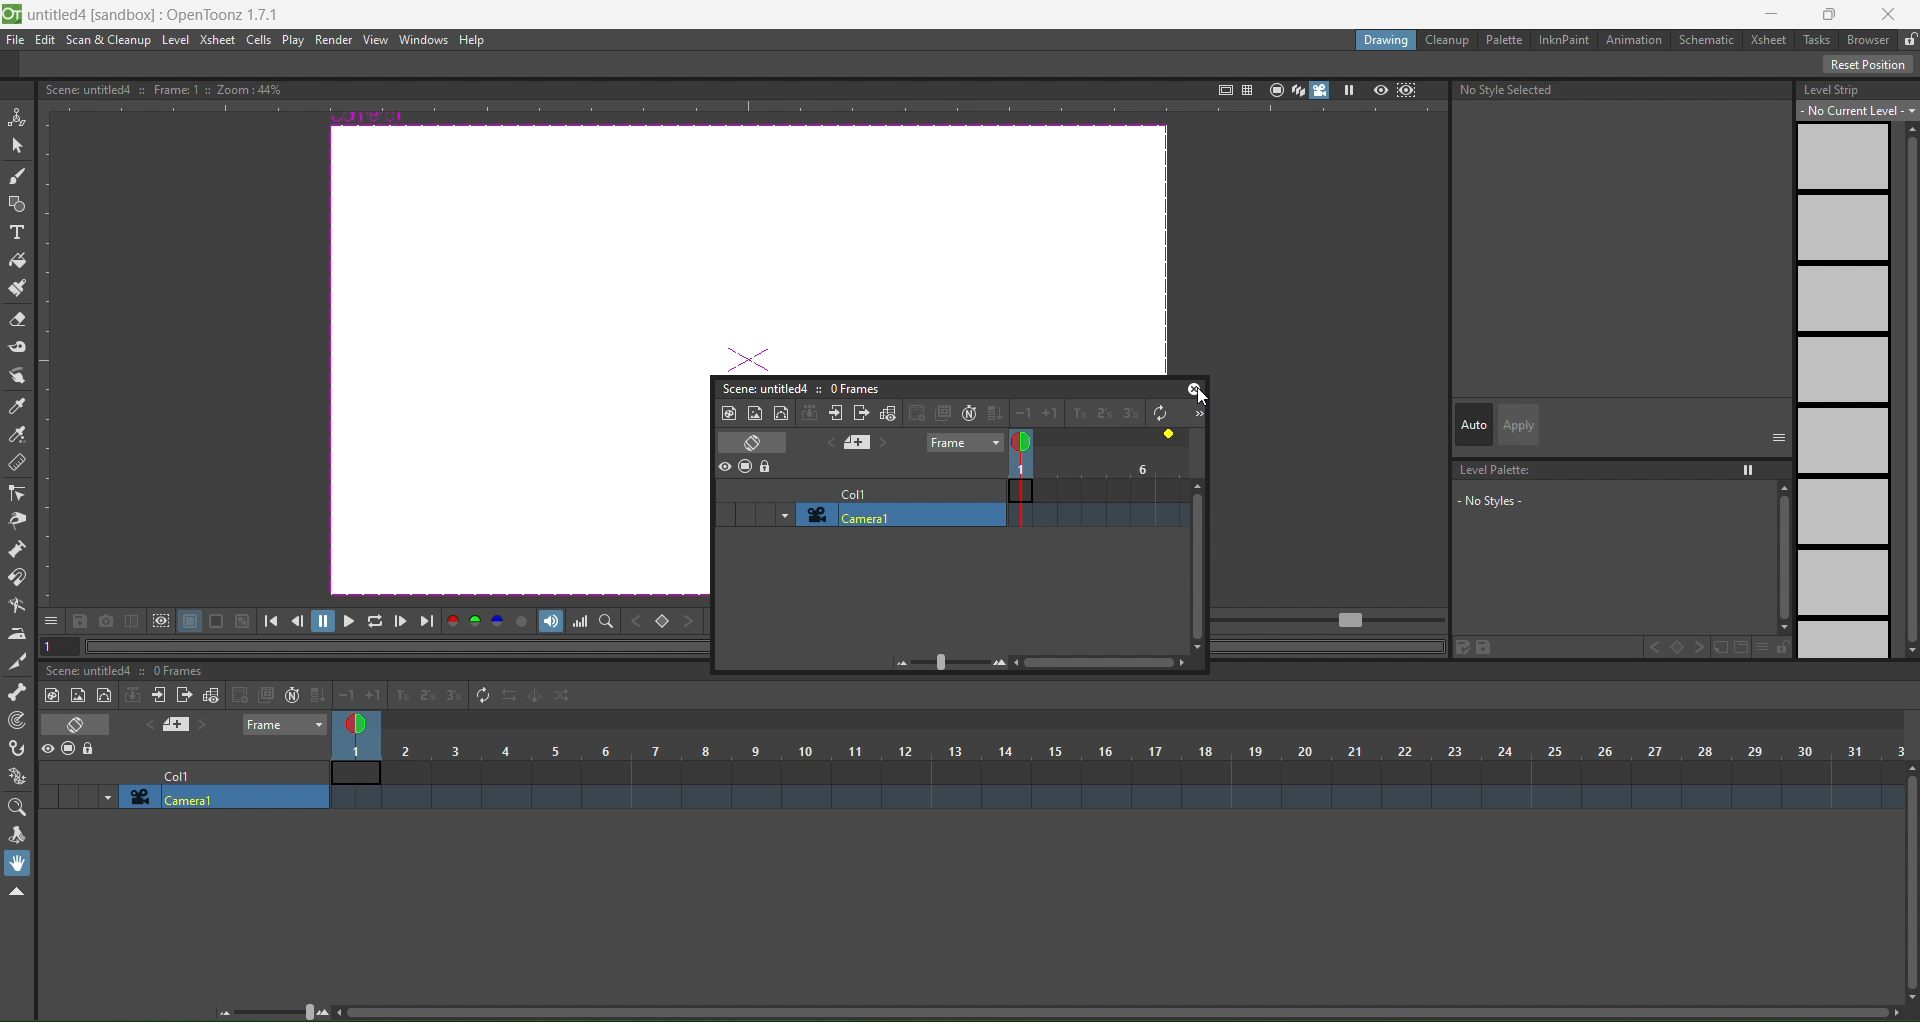 The image size is (1920, 1022). I want to click on close subsheet, so click(862, 413).